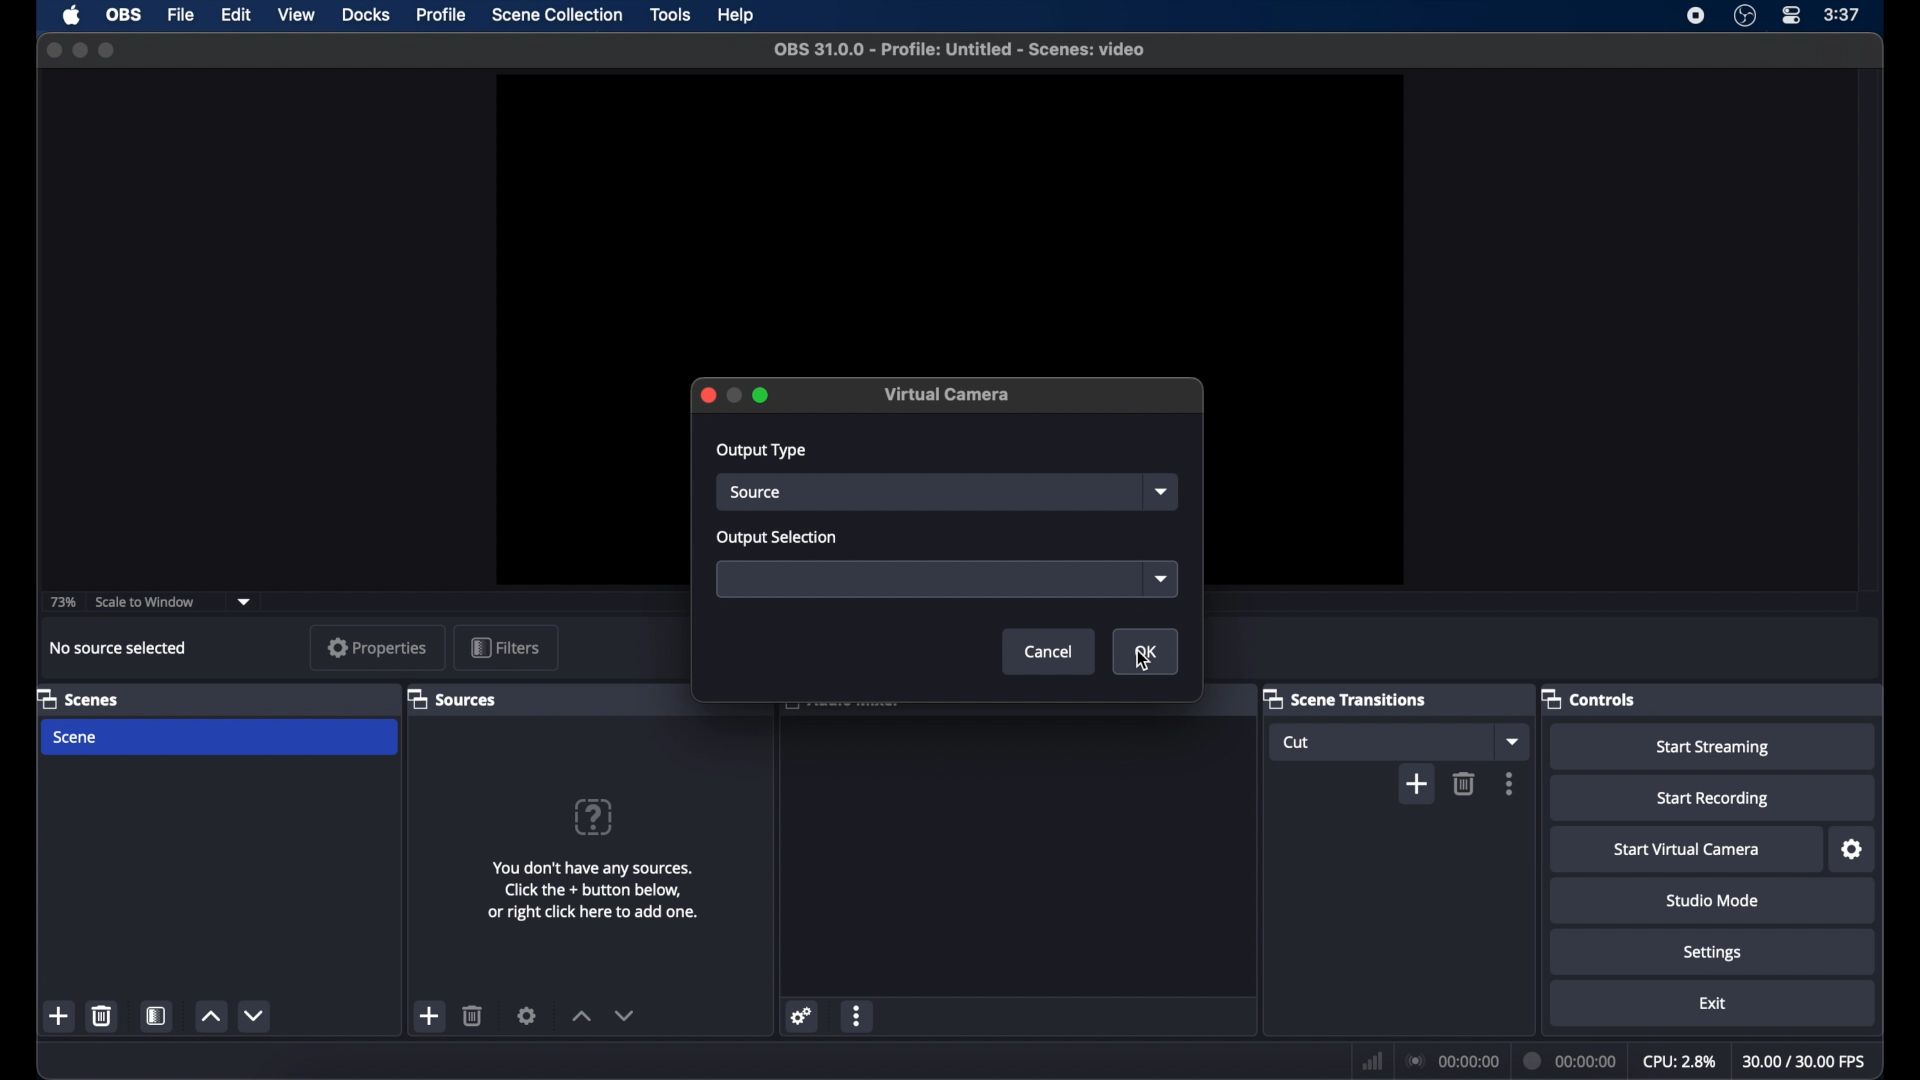 Image resolution: width=1920 pixels, height=1080 pixels. Describe the element at coordinates (948, 394) in the screenshot. I see `virtual camera` at that location.